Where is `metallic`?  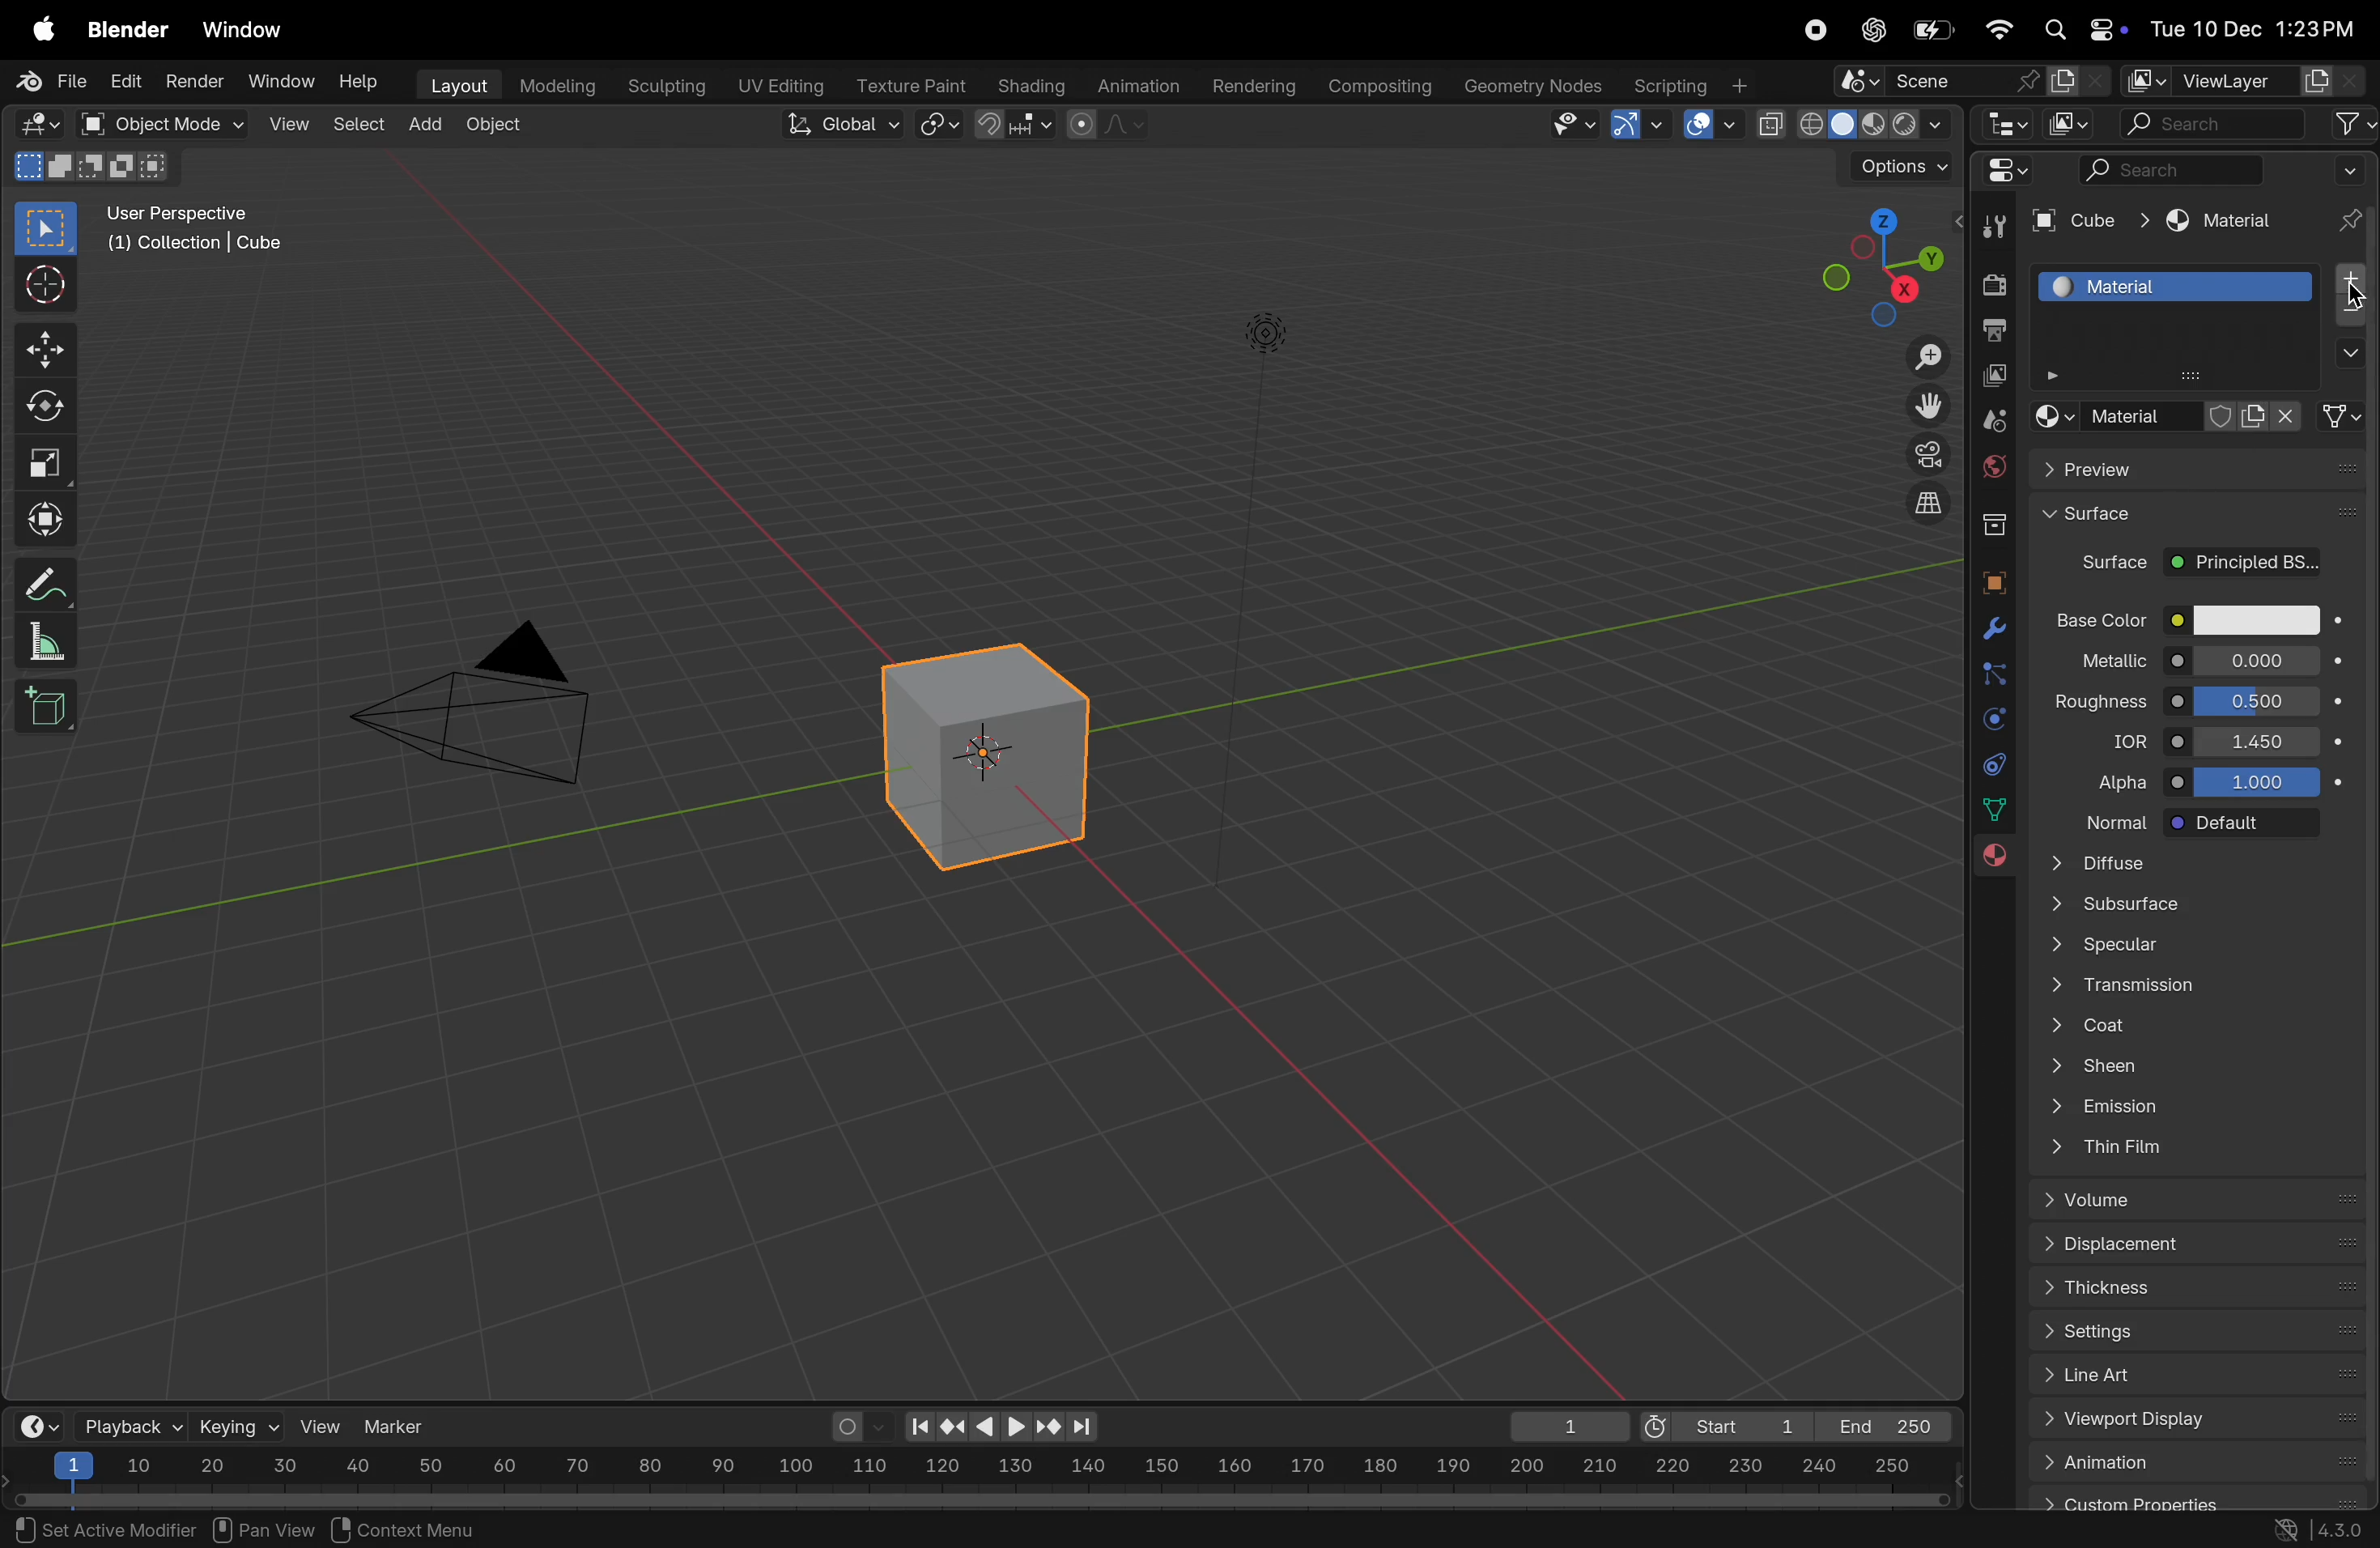 metallic is located at coordinates (2105, 665).